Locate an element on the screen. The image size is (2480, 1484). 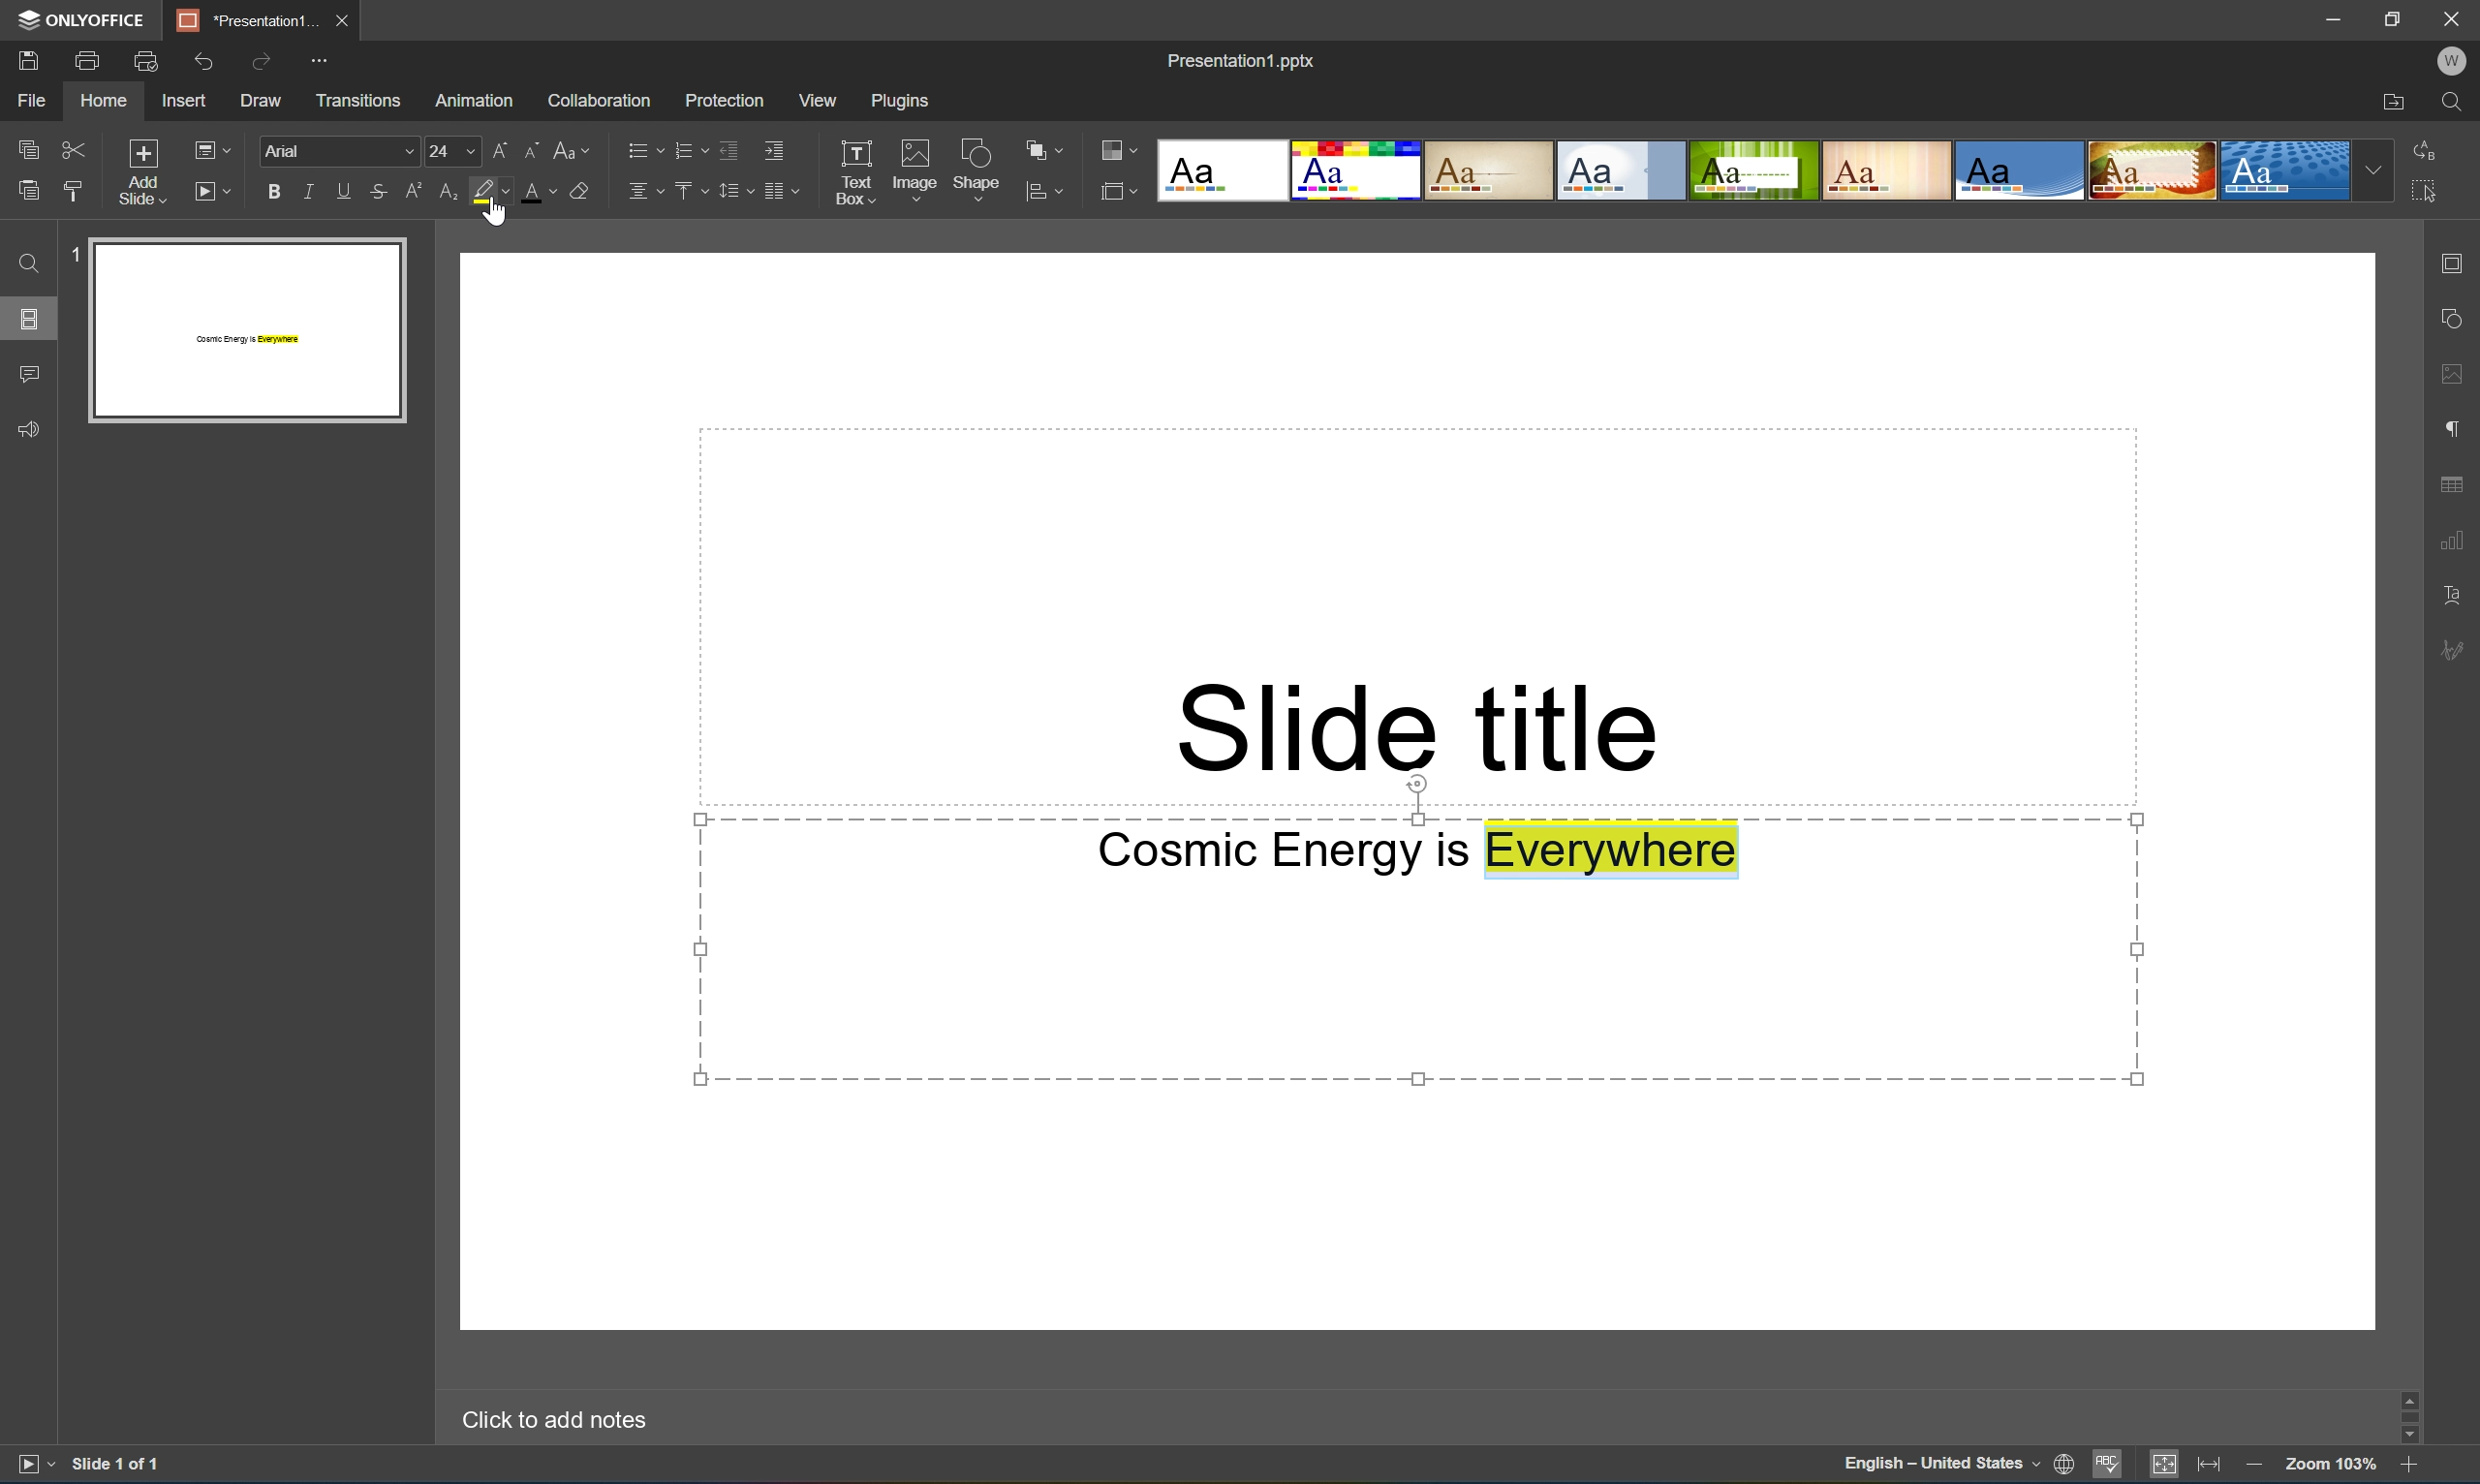
View is located at coordinates (819, 103).